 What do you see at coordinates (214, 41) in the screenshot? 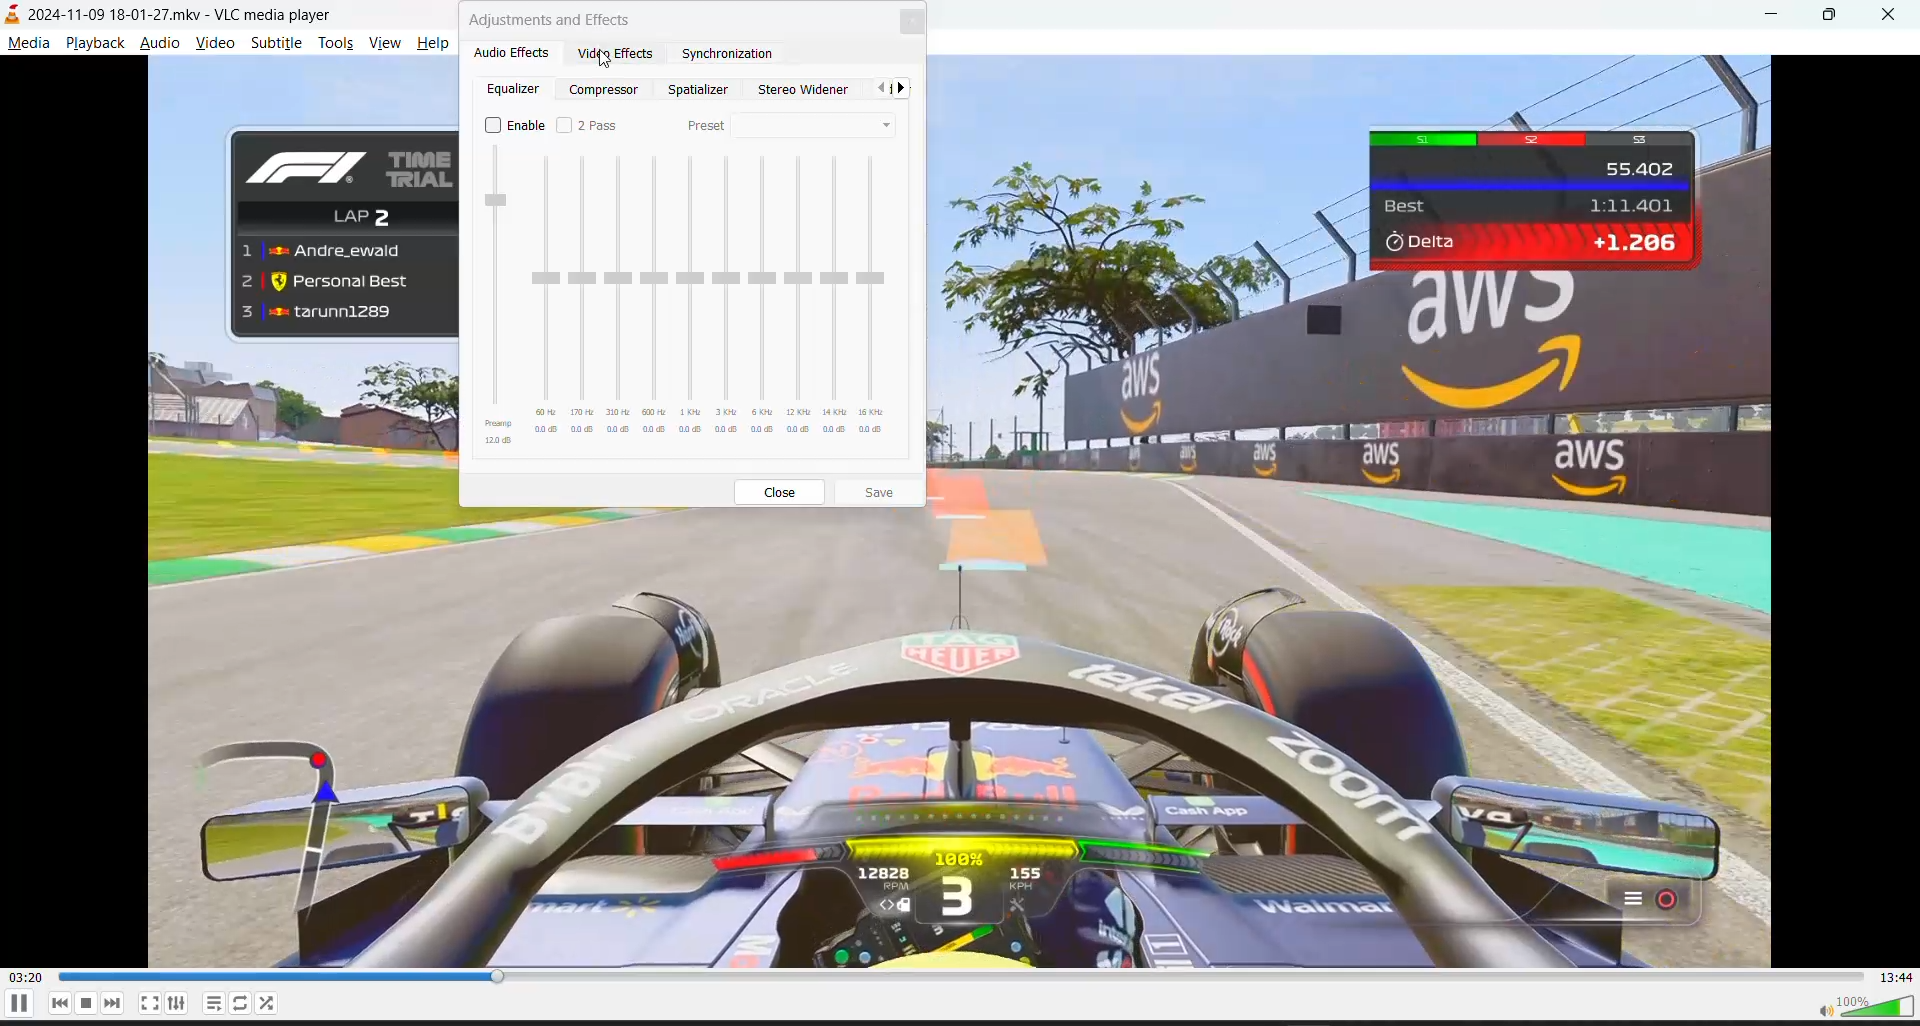
I see `video` at bounding box center [214, 41].